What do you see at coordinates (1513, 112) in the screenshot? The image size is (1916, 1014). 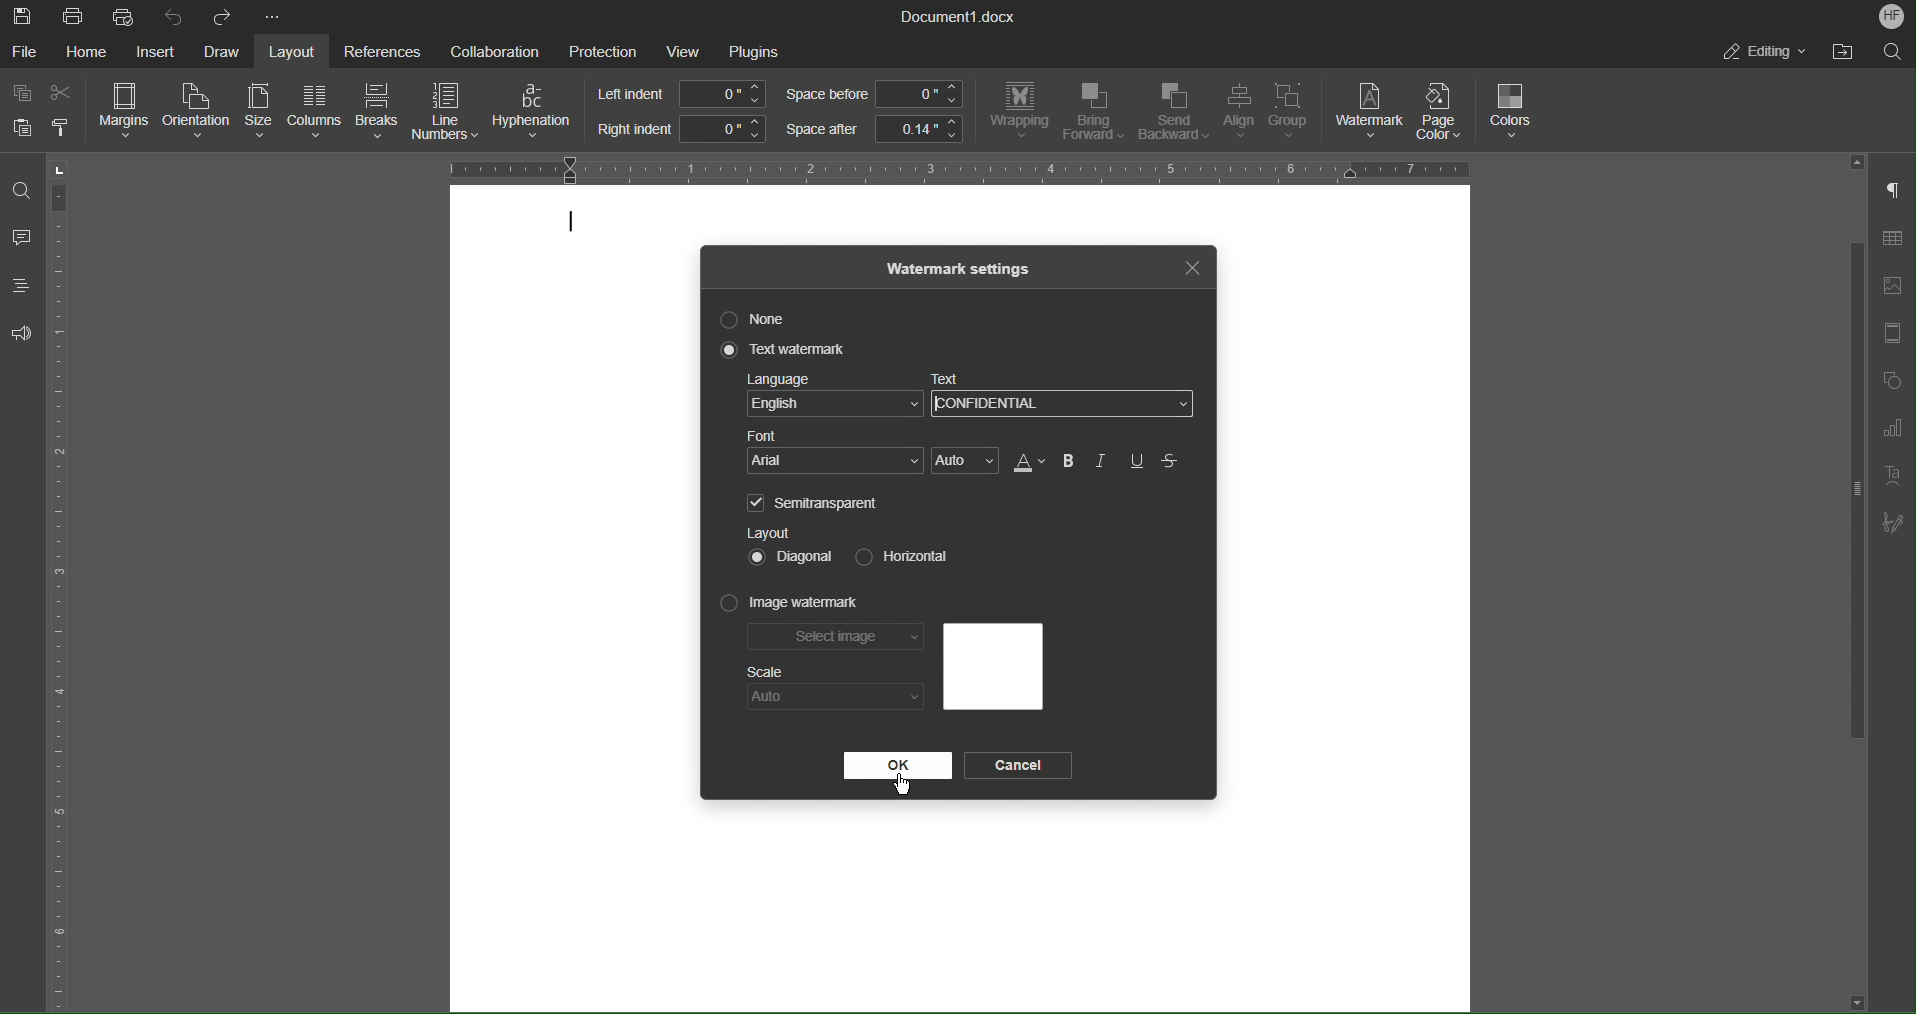 I see `Colors` at bounding box center [1513, 112].